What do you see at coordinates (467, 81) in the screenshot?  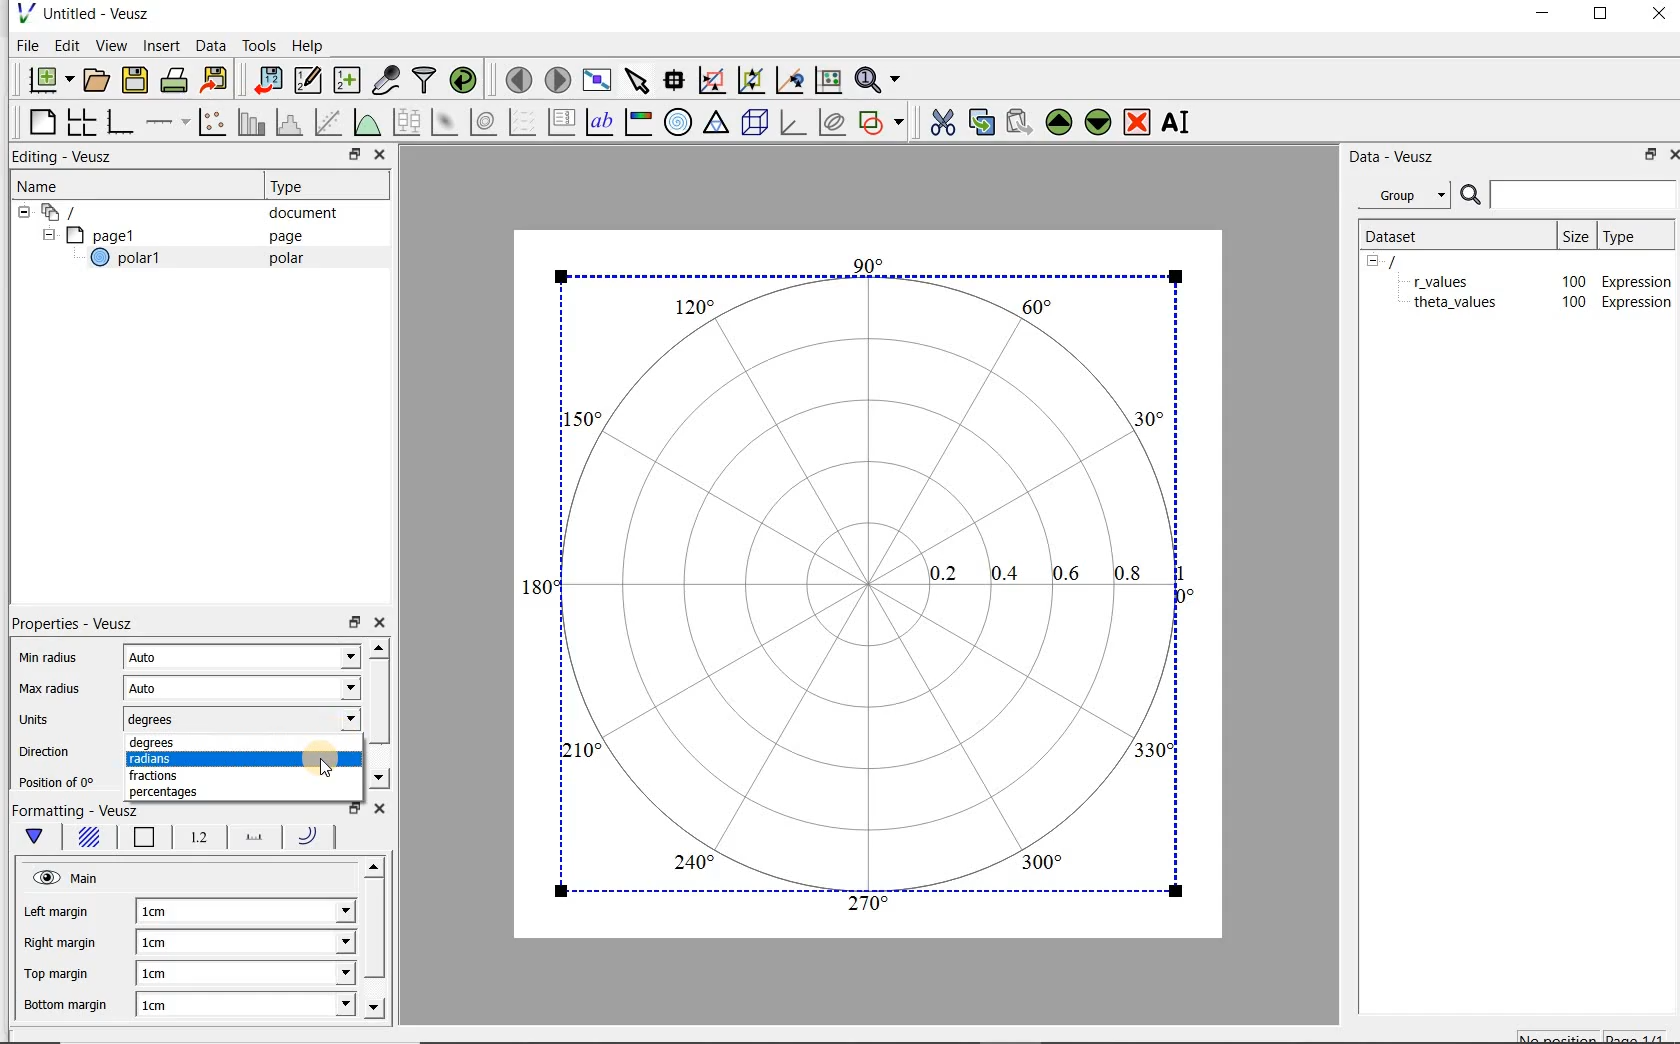 I see `reload linked datasets` at bounding box center [467, 81].